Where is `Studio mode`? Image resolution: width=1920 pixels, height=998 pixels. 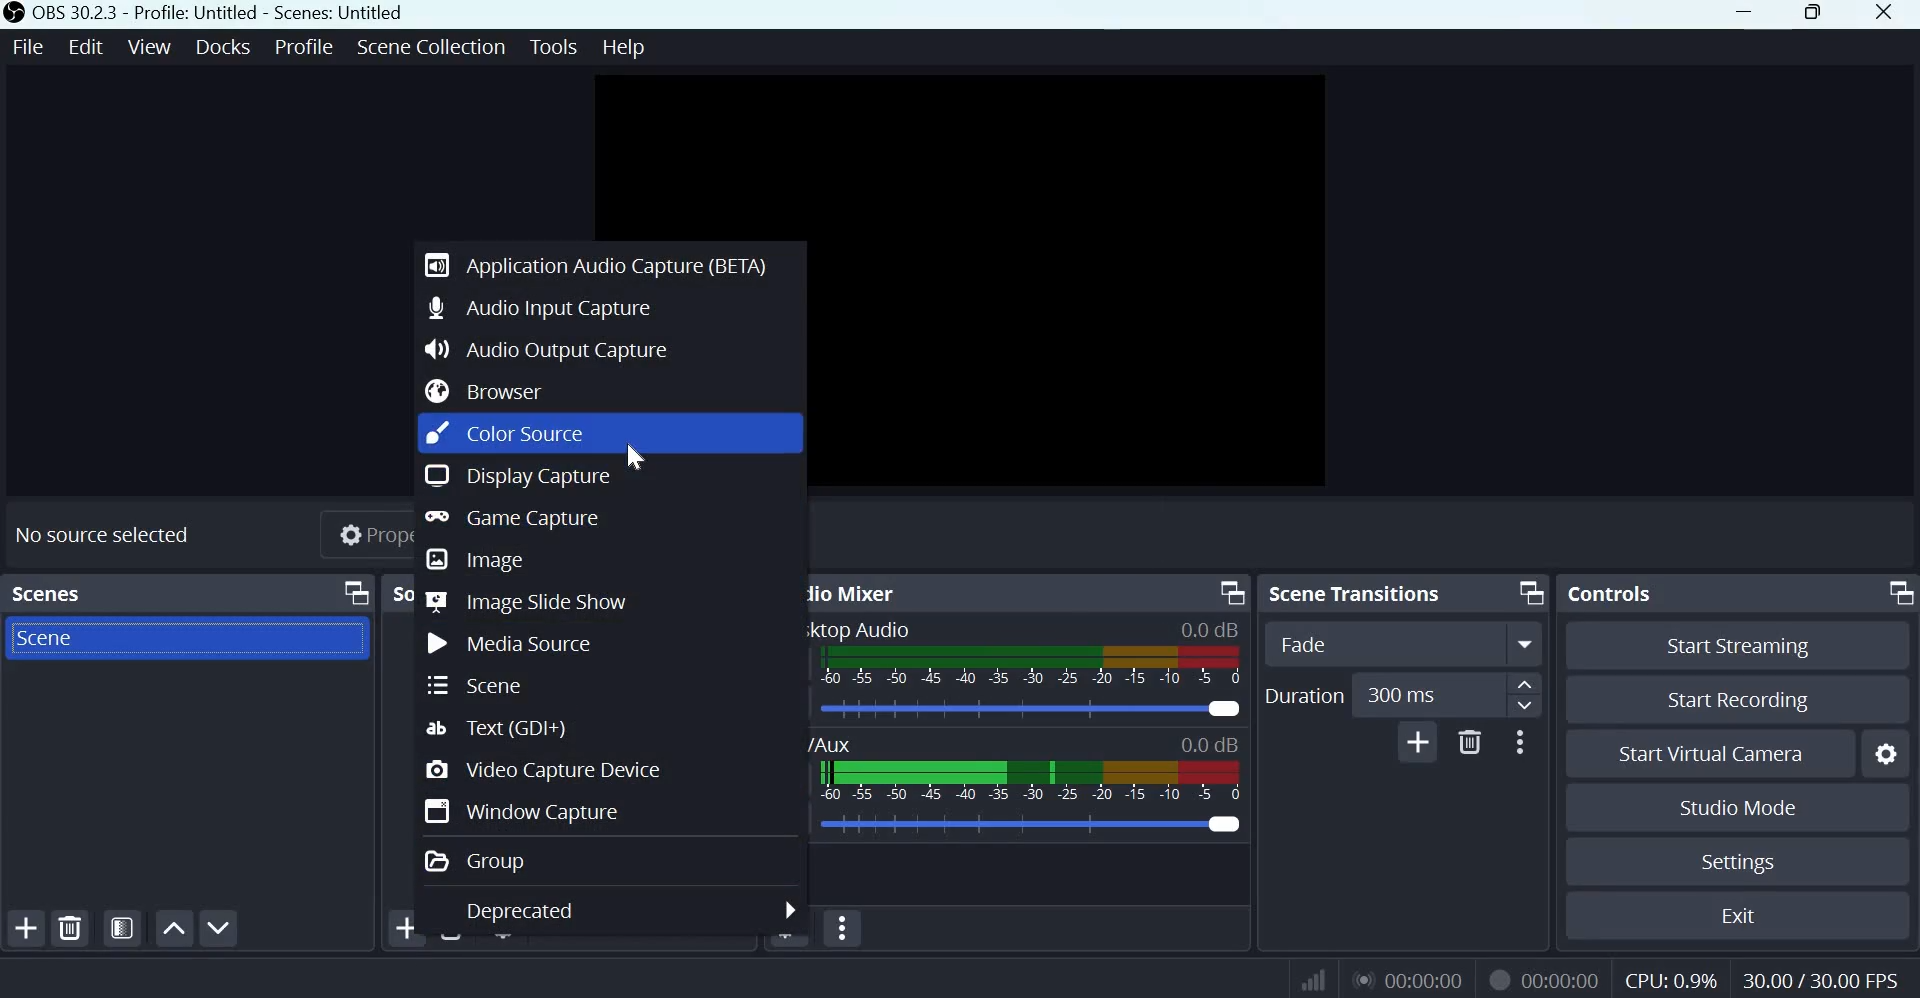
Studio mode is located at coordinates (1735, 807).